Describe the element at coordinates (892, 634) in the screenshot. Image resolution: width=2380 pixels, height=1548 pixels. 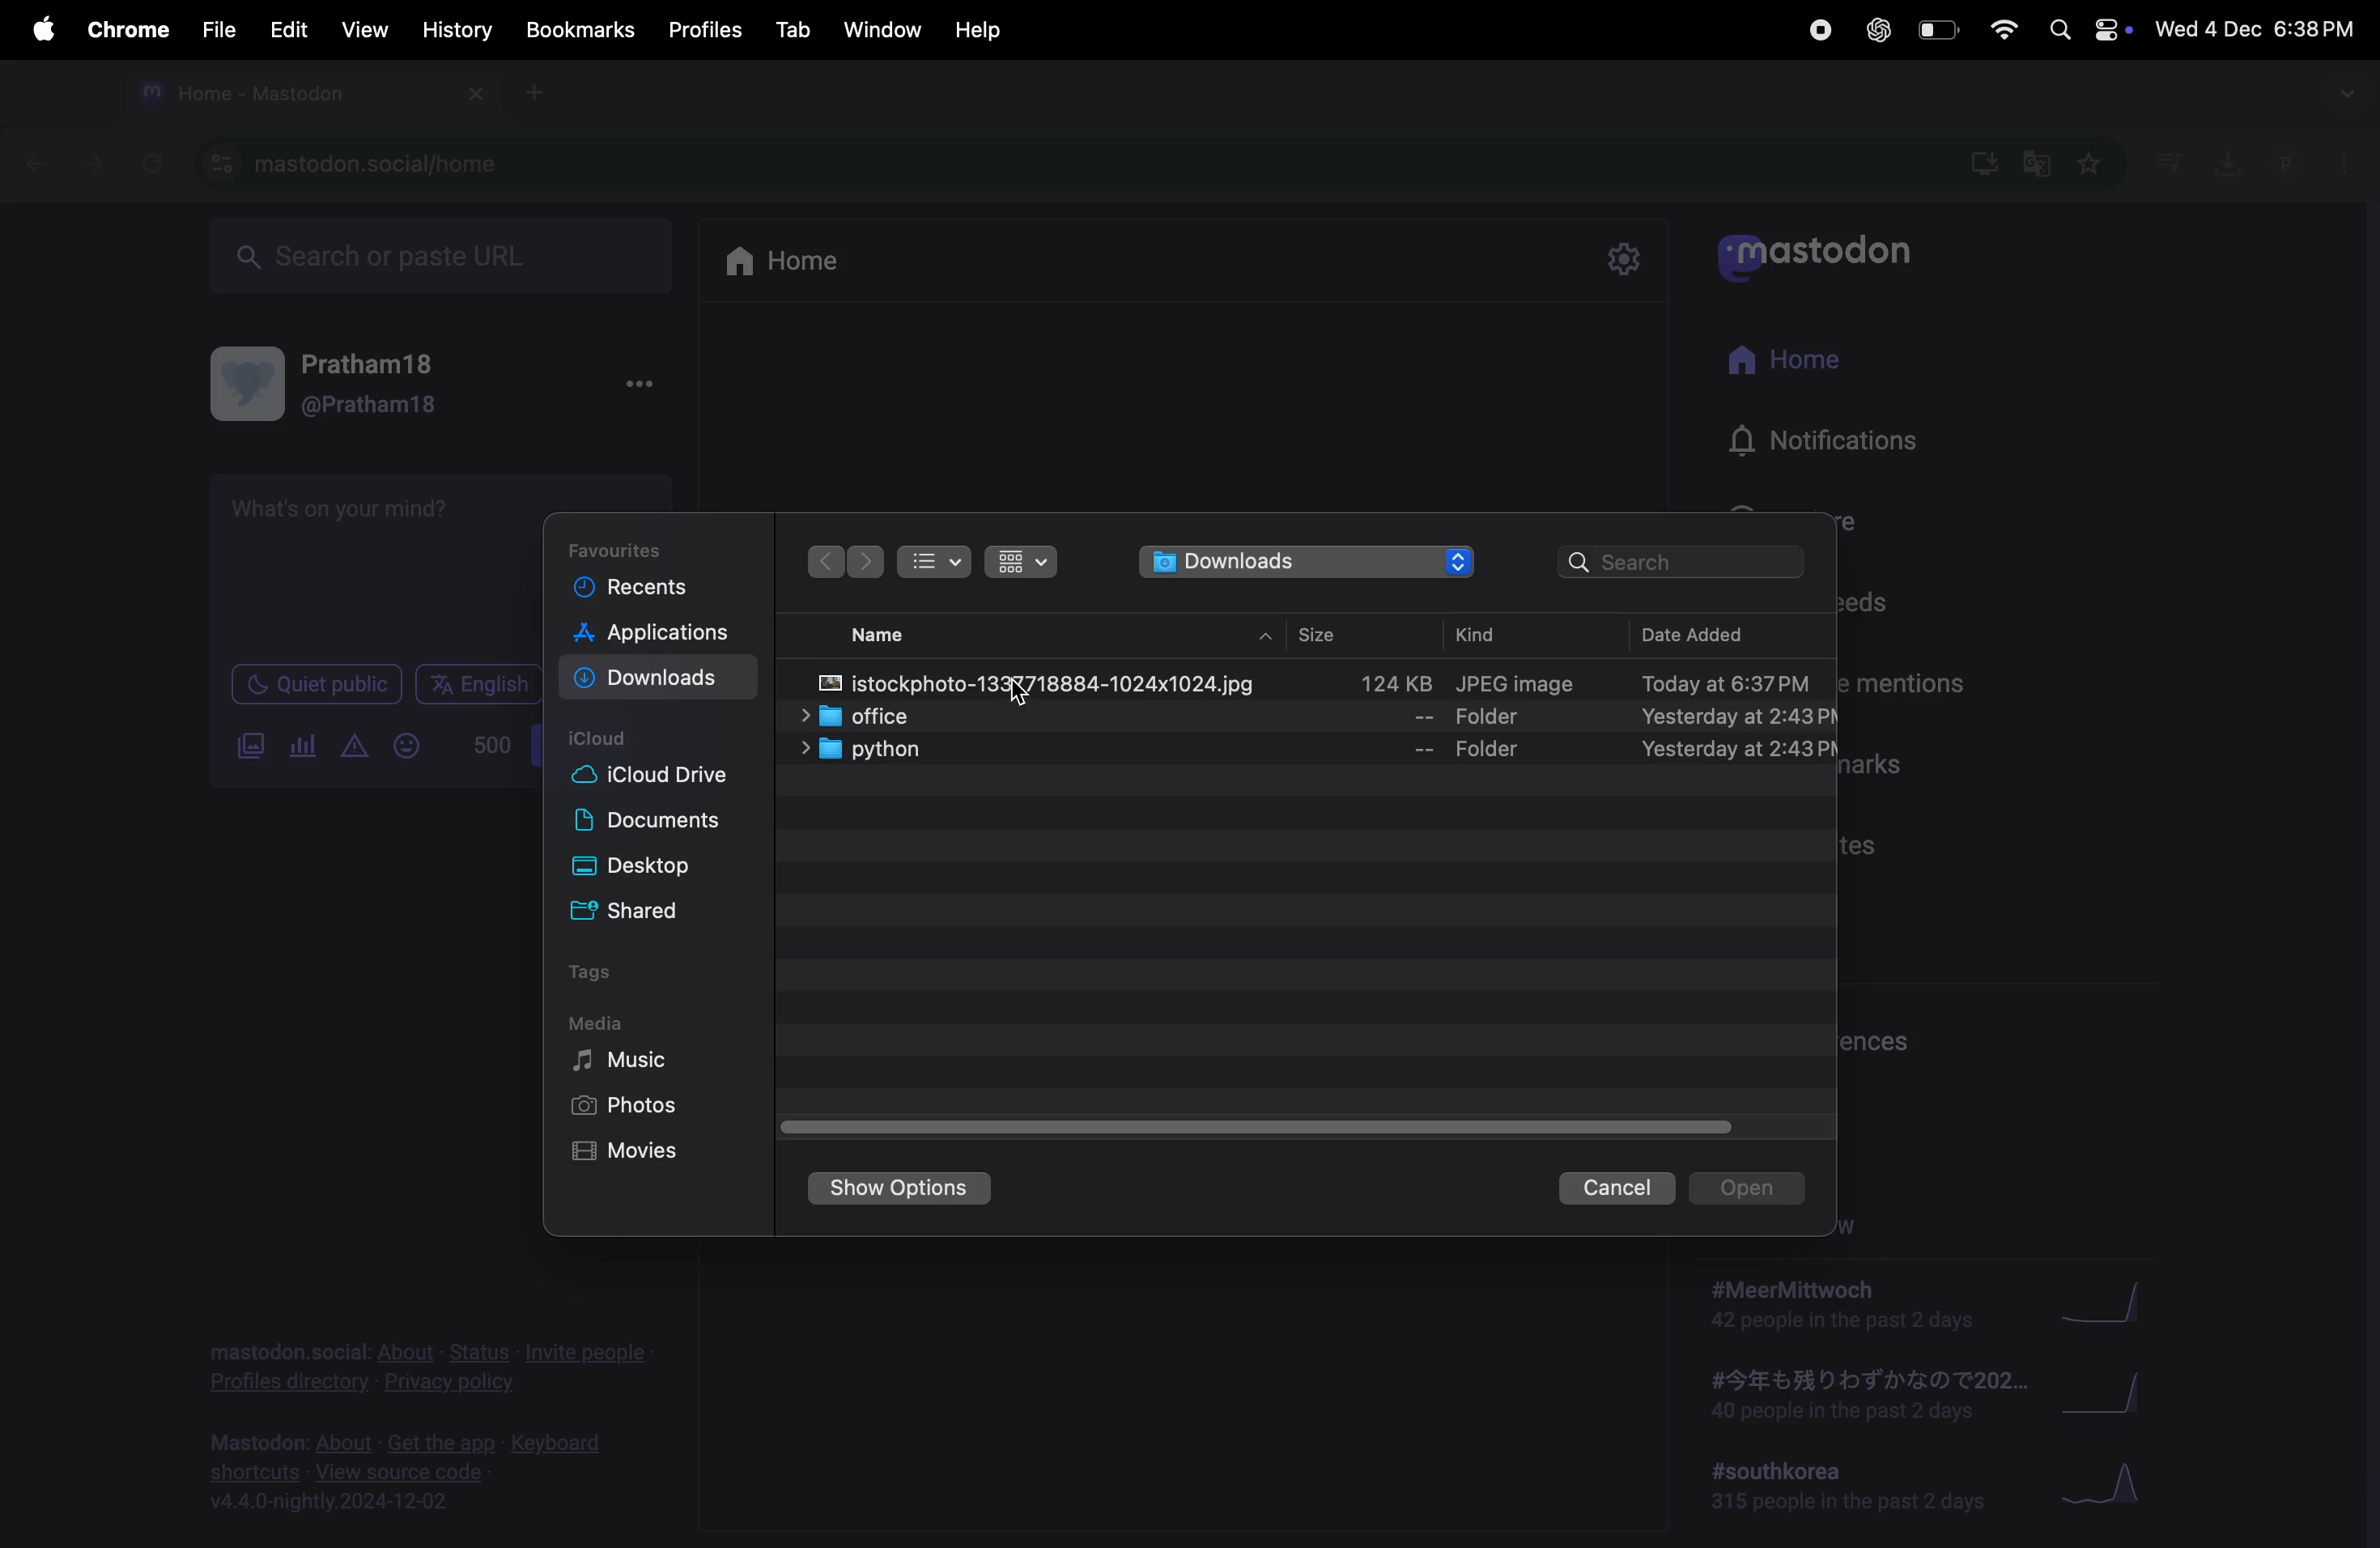
I see `name` at that location.